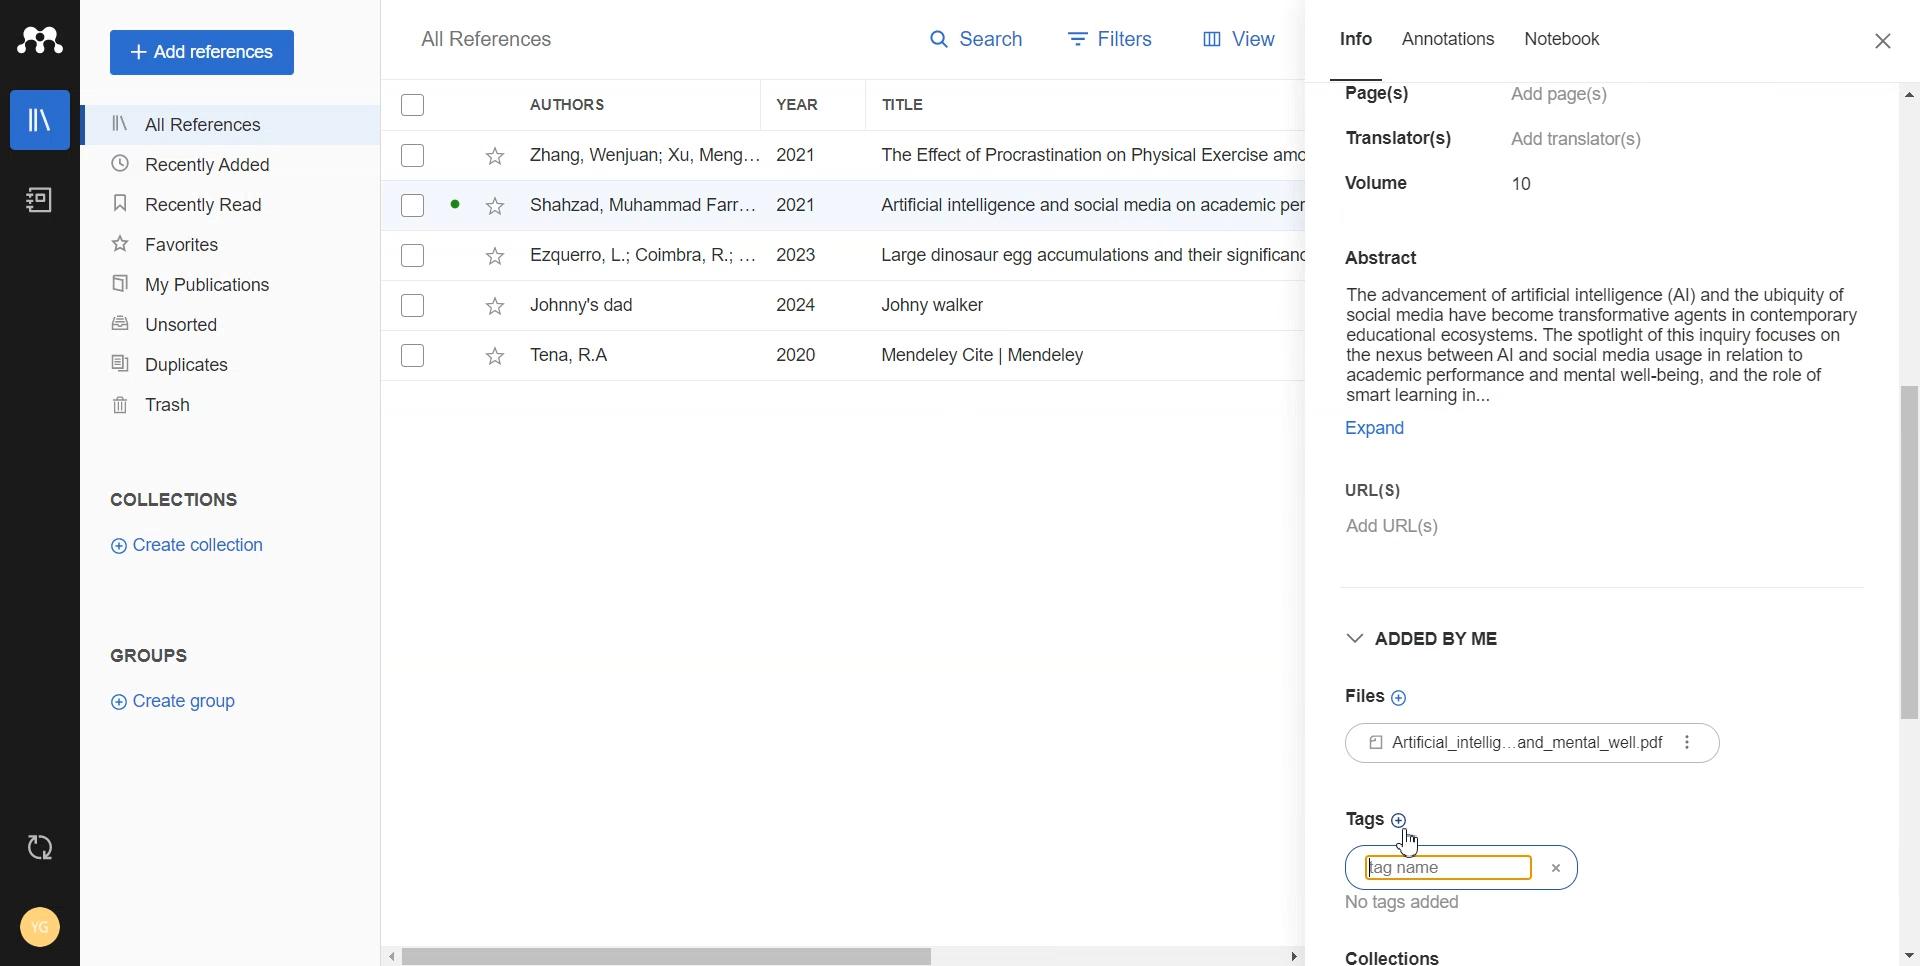 Image resolution: width=1920 pixels, height=966 pixels. Describe the element at coordinates (1374, 697) in the screenshot. I see `Files` at that location.